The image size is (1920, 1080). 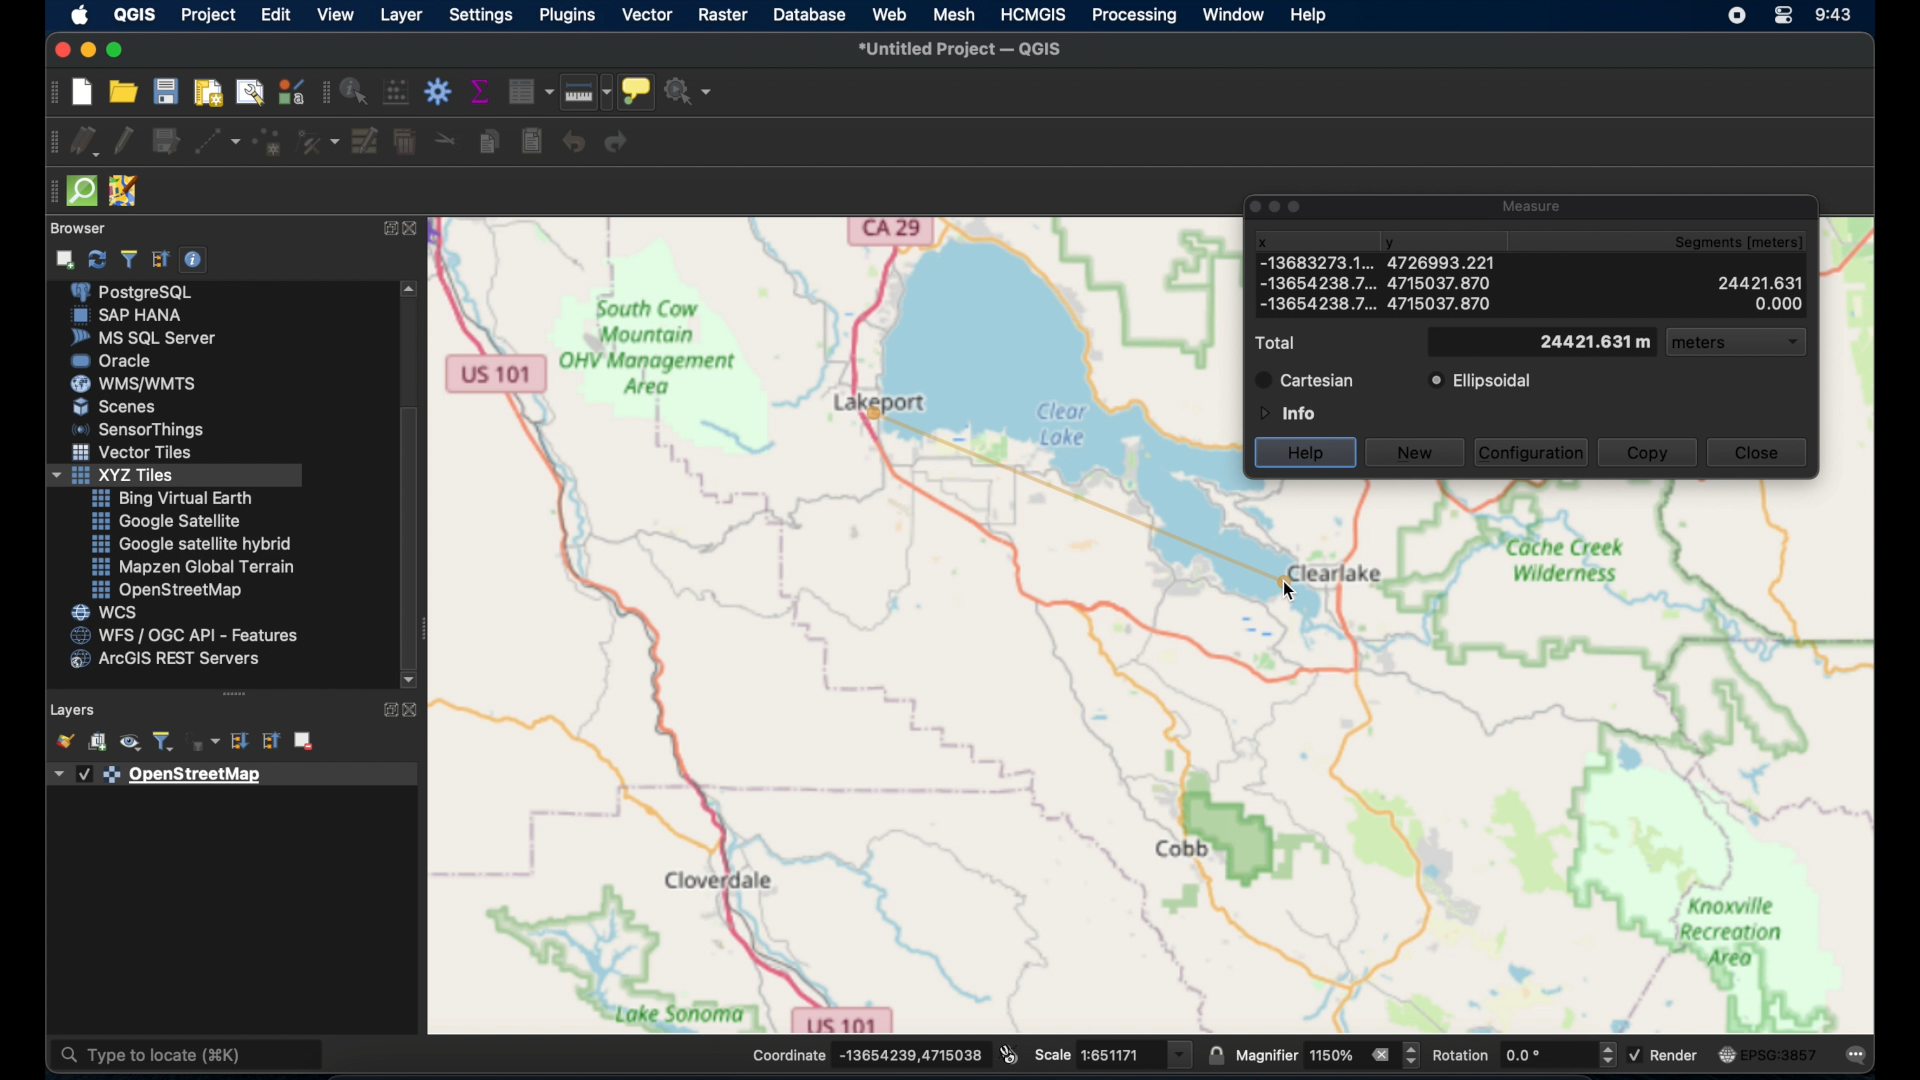 I want to click on -13654238.7... 4715037.870, so click(x=1380, y=304).